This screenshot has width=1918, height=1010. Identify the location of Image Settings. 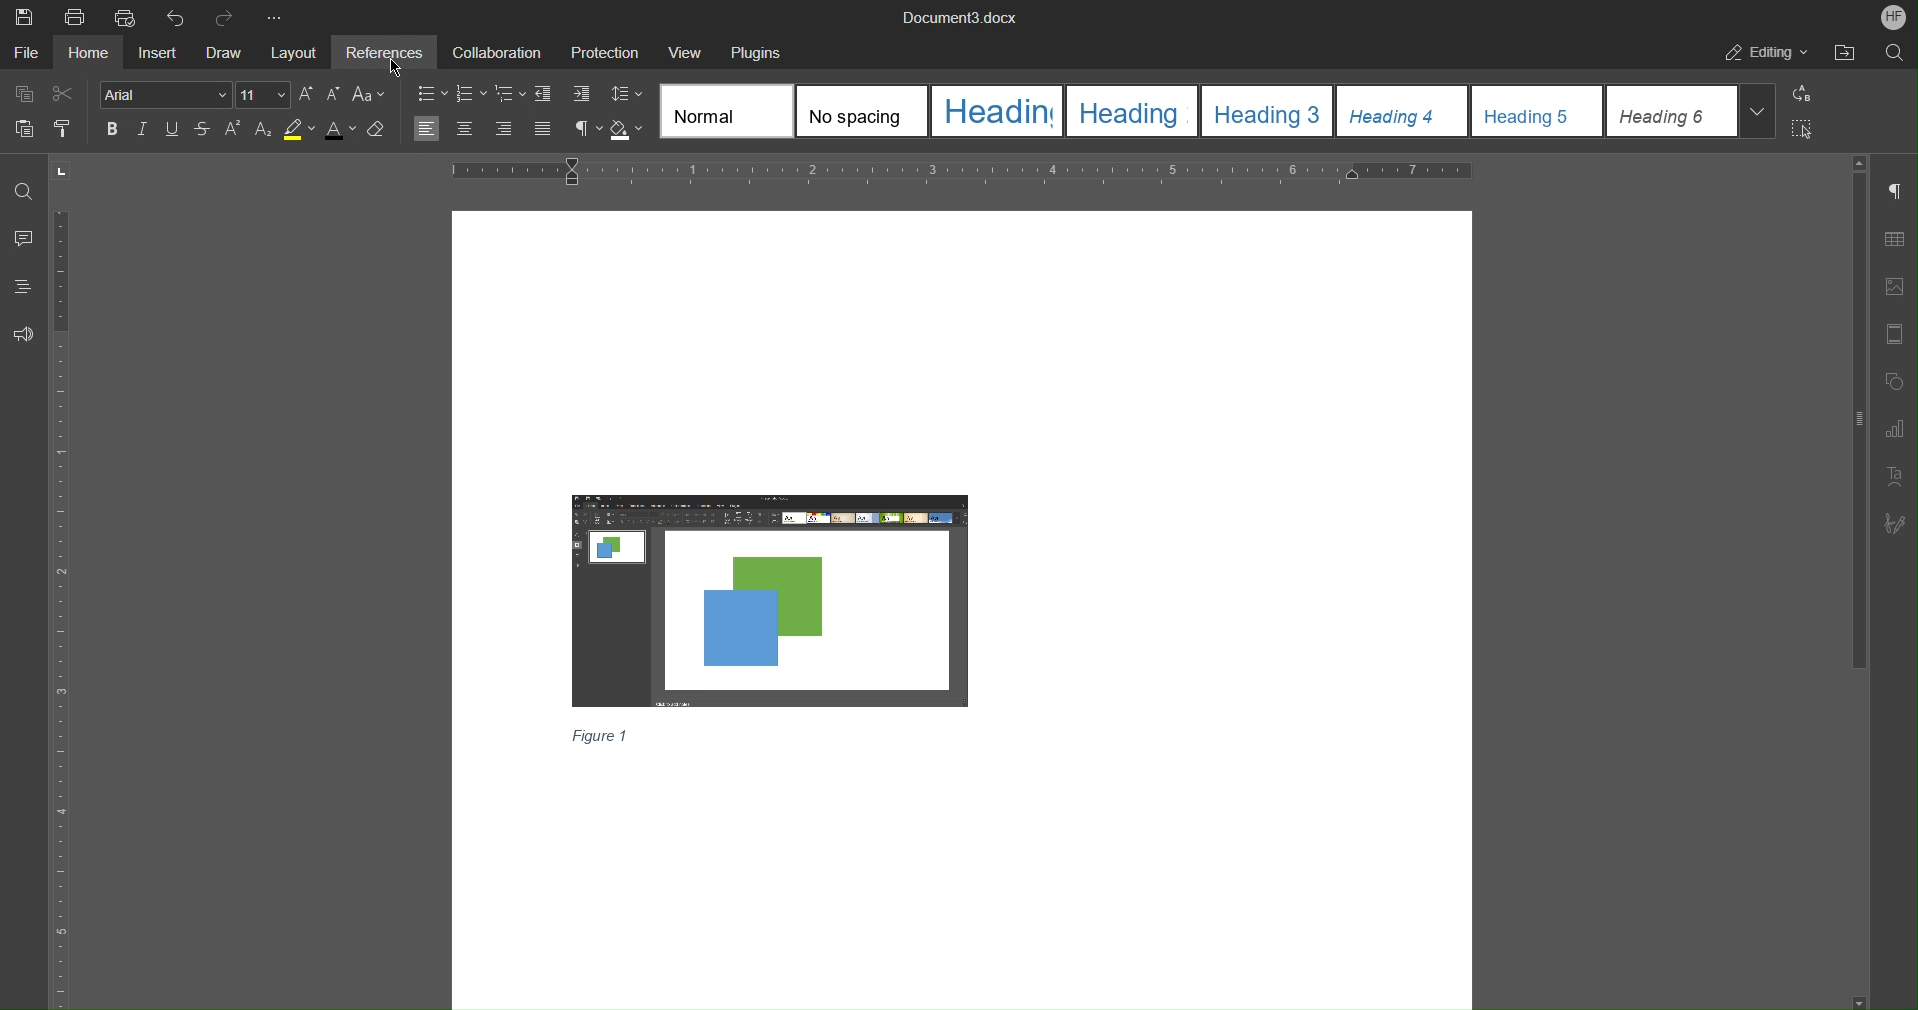
(1894, 290).